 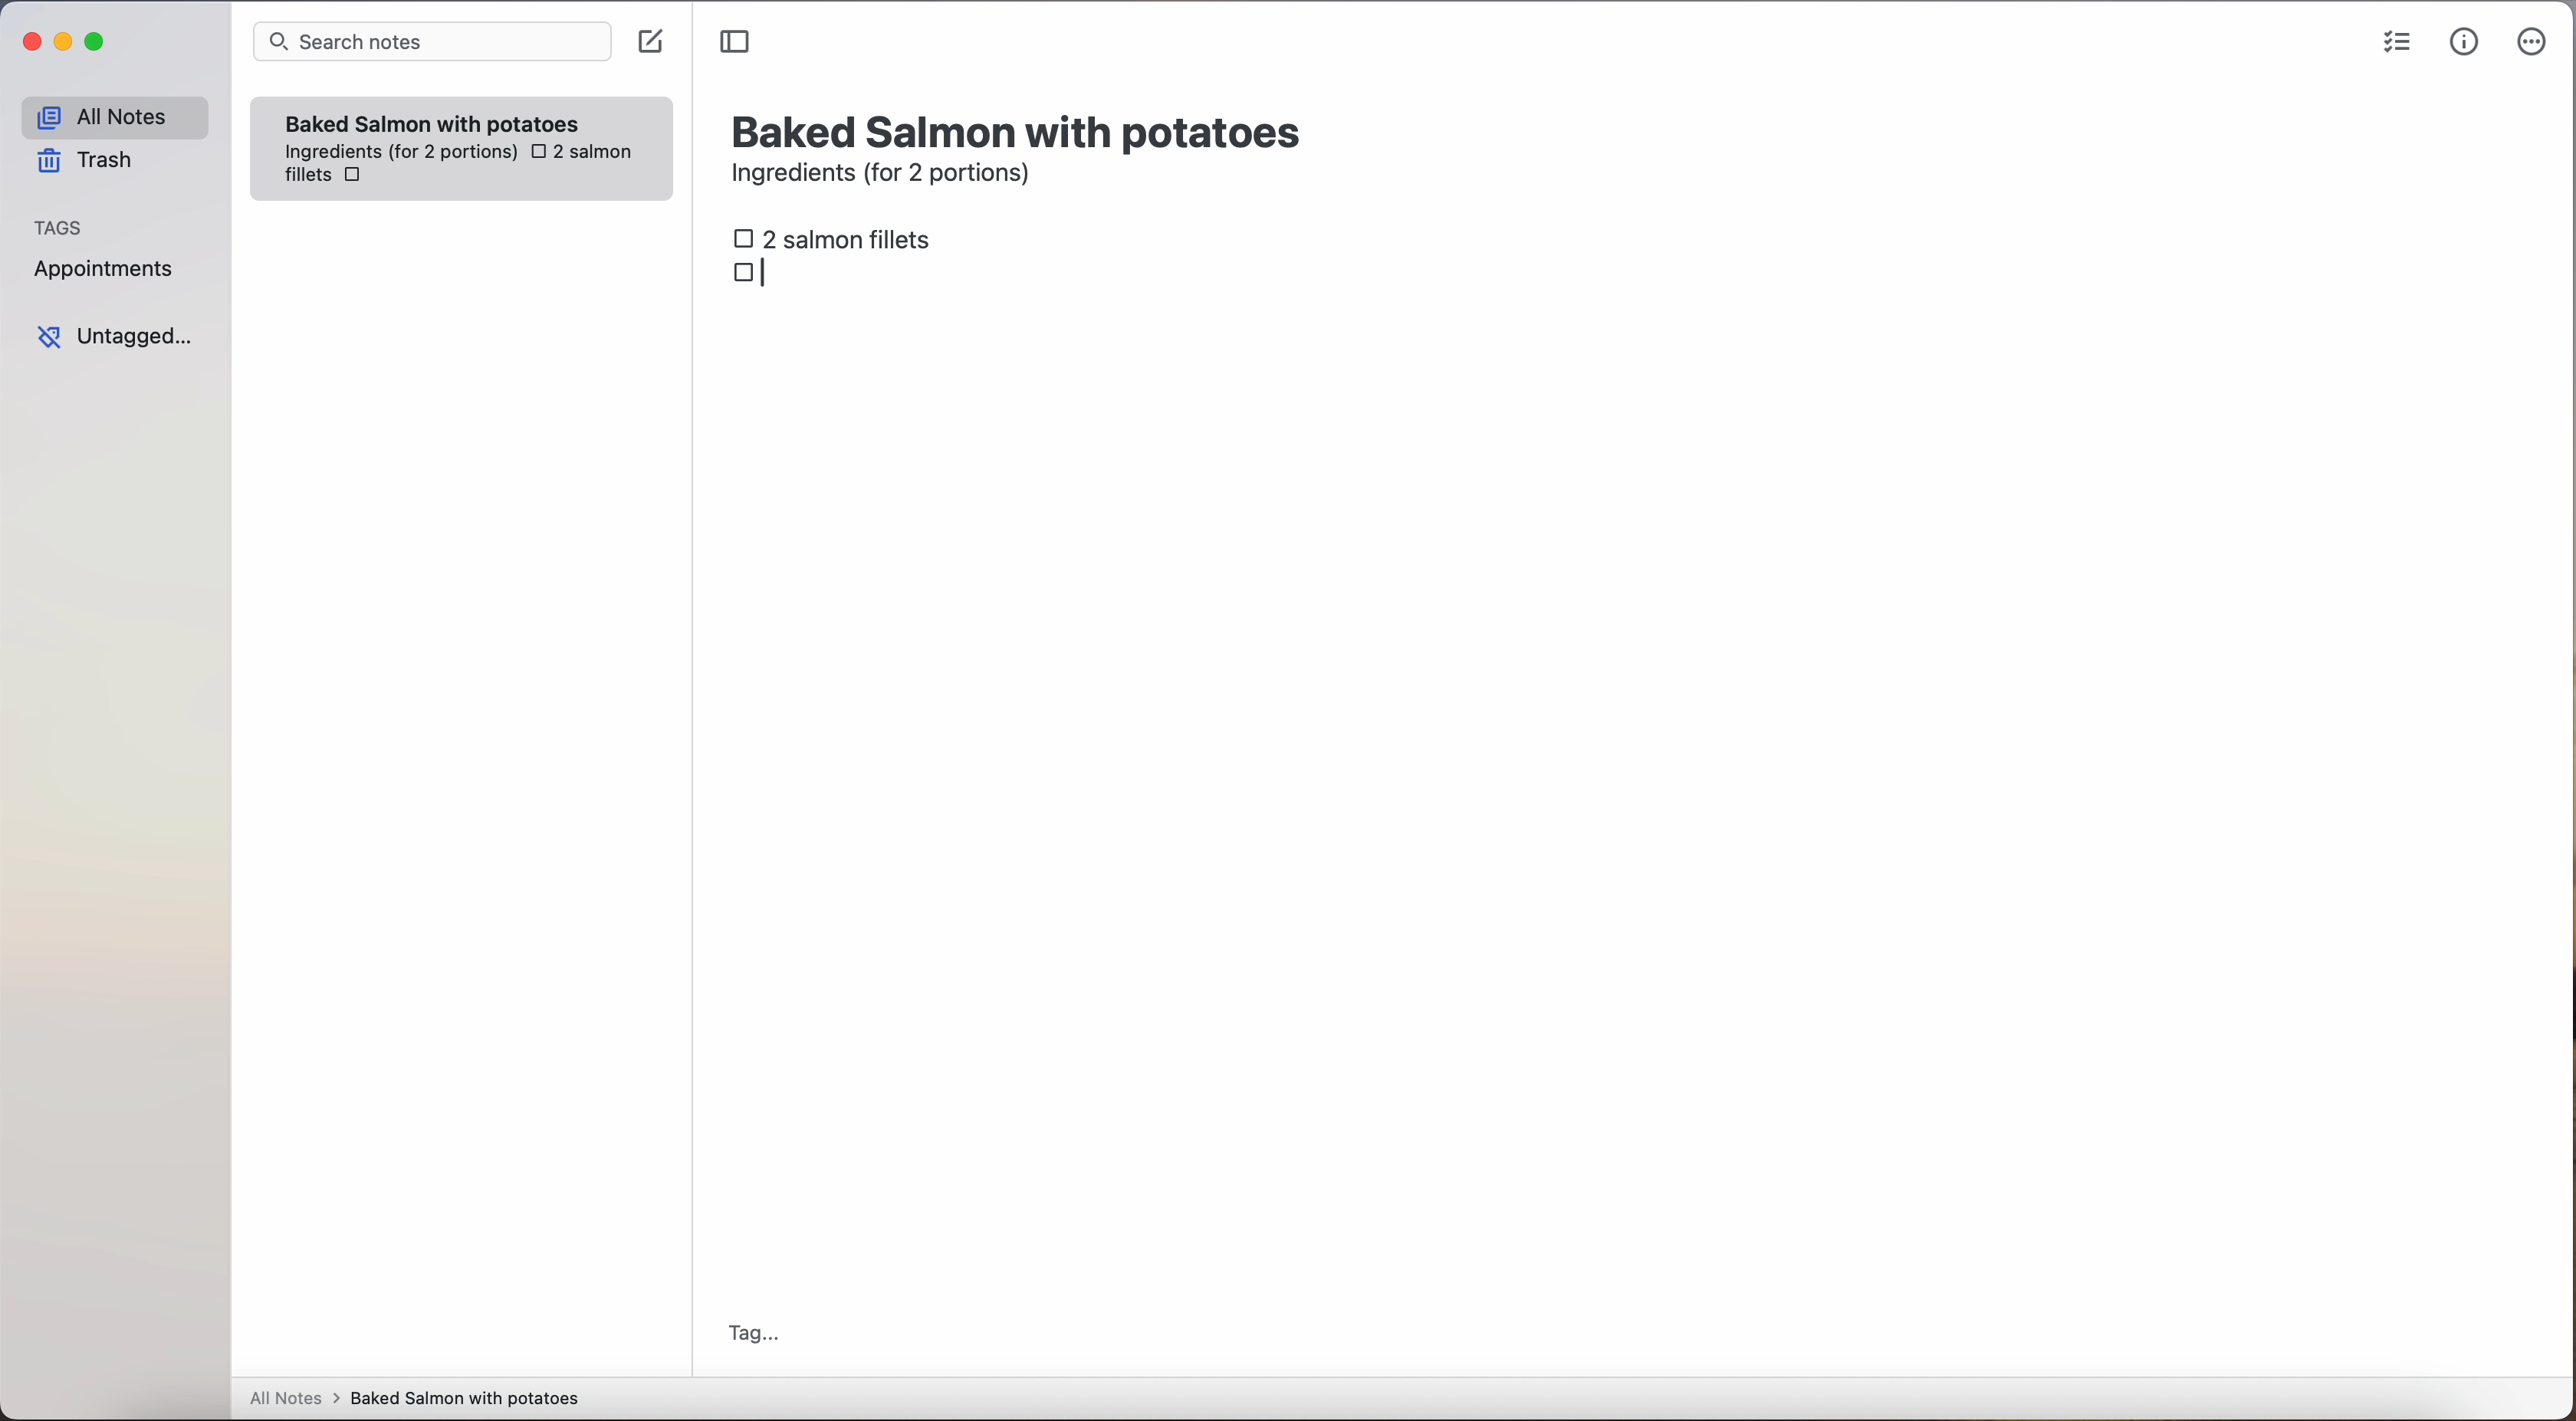 What do you see at coordinates (2397, 43) in the screenshot?
I see `check list` at bounding box center [2397, 43].